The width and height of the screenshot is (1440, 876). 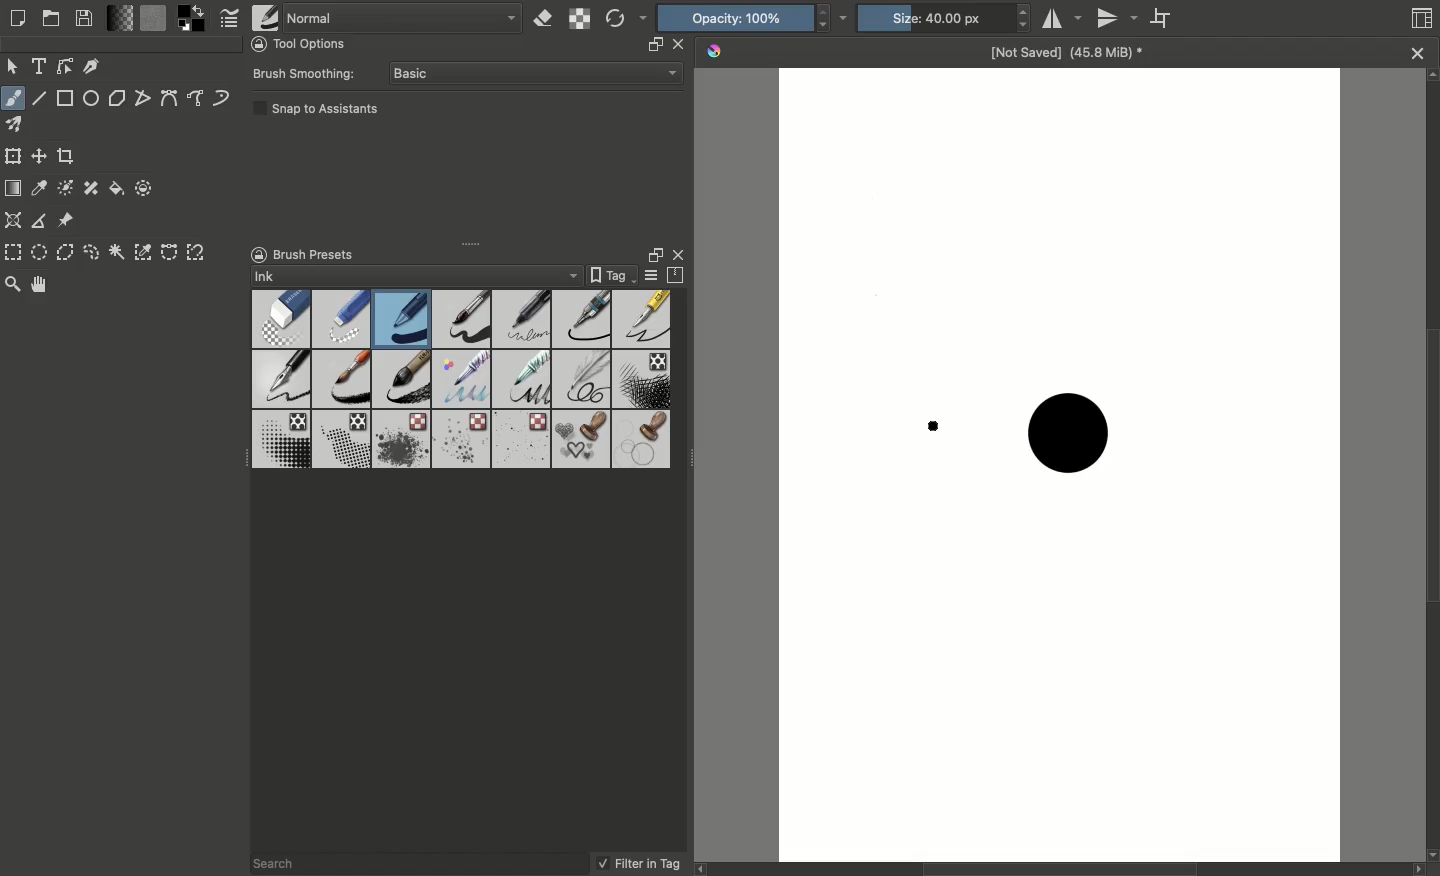 What do you see at coordinates (305, 43) in the screenshot?
I see `Tool options` at bounding box center [305, 43].